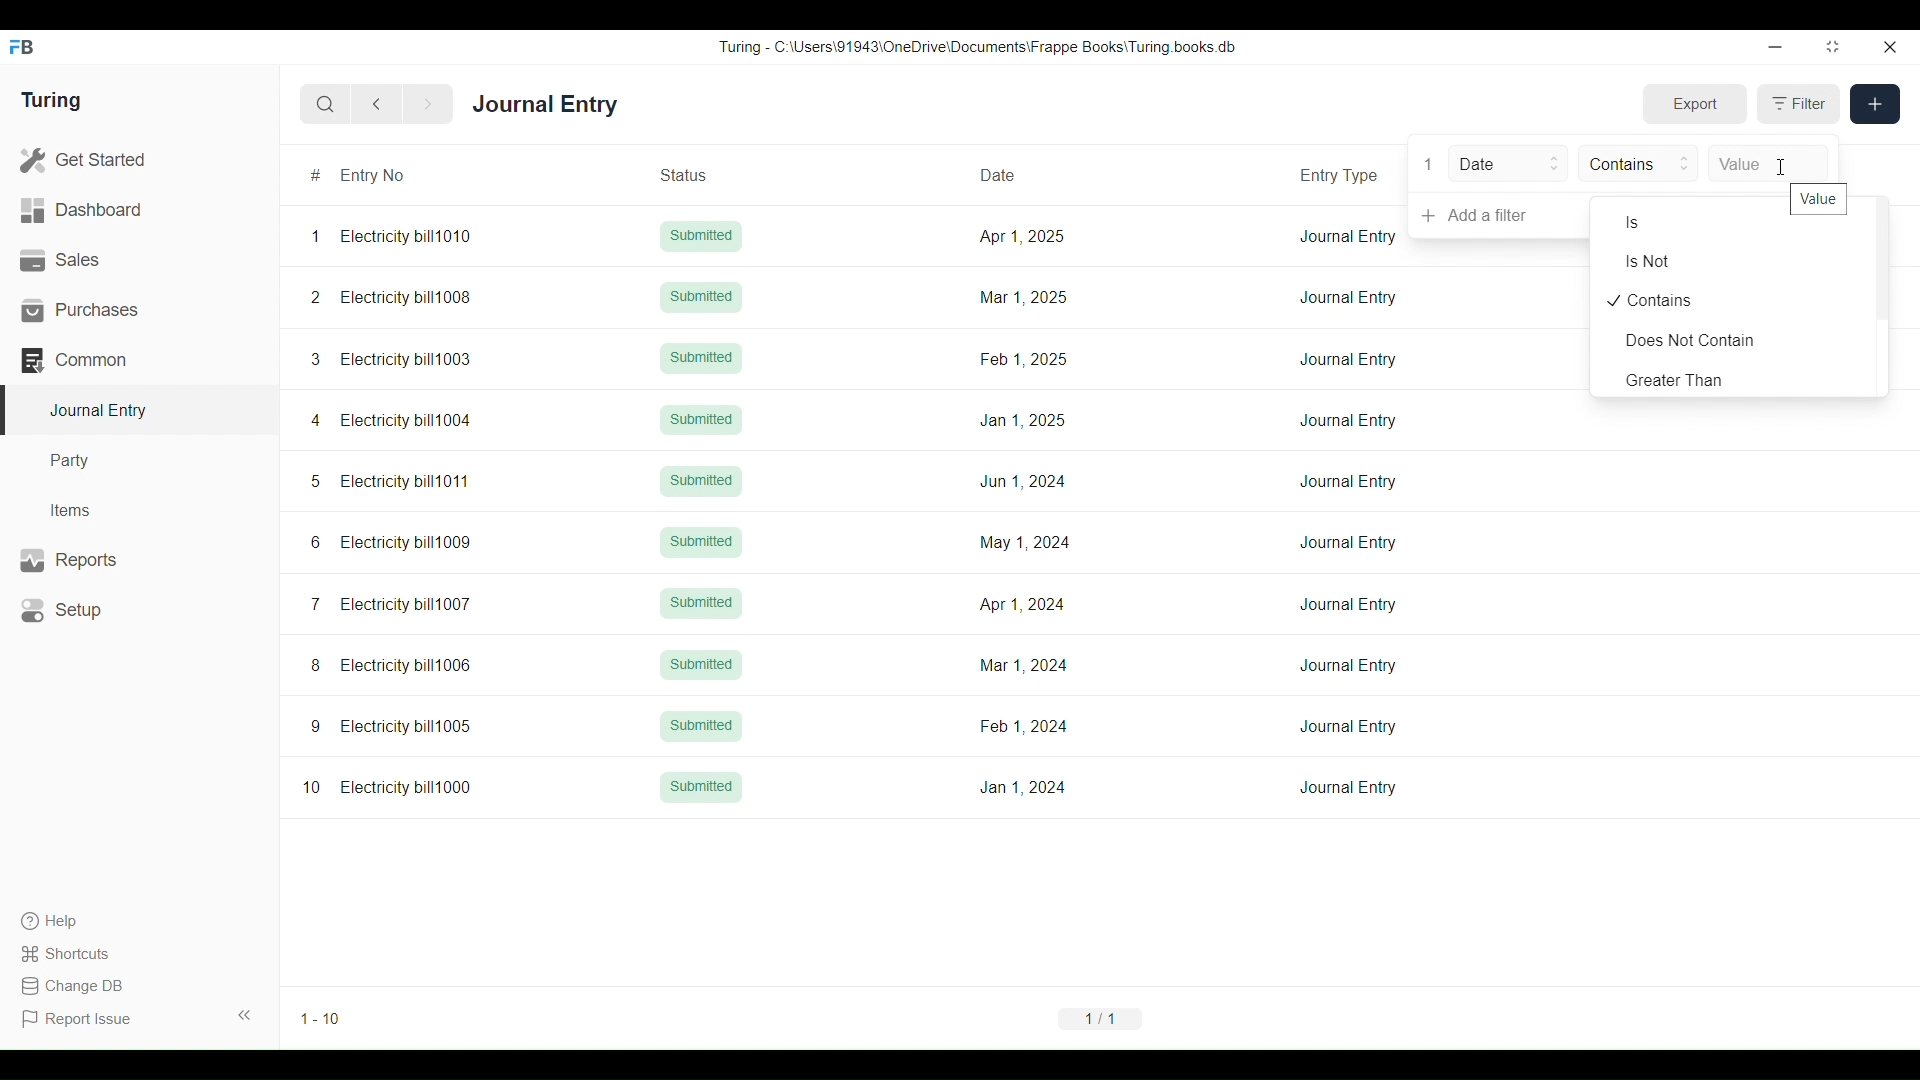 The height and width of the screenshot is (1080, 1920). Describe the element at coordinates (141, 560) in the screenshot. I see `Reports` at that location.